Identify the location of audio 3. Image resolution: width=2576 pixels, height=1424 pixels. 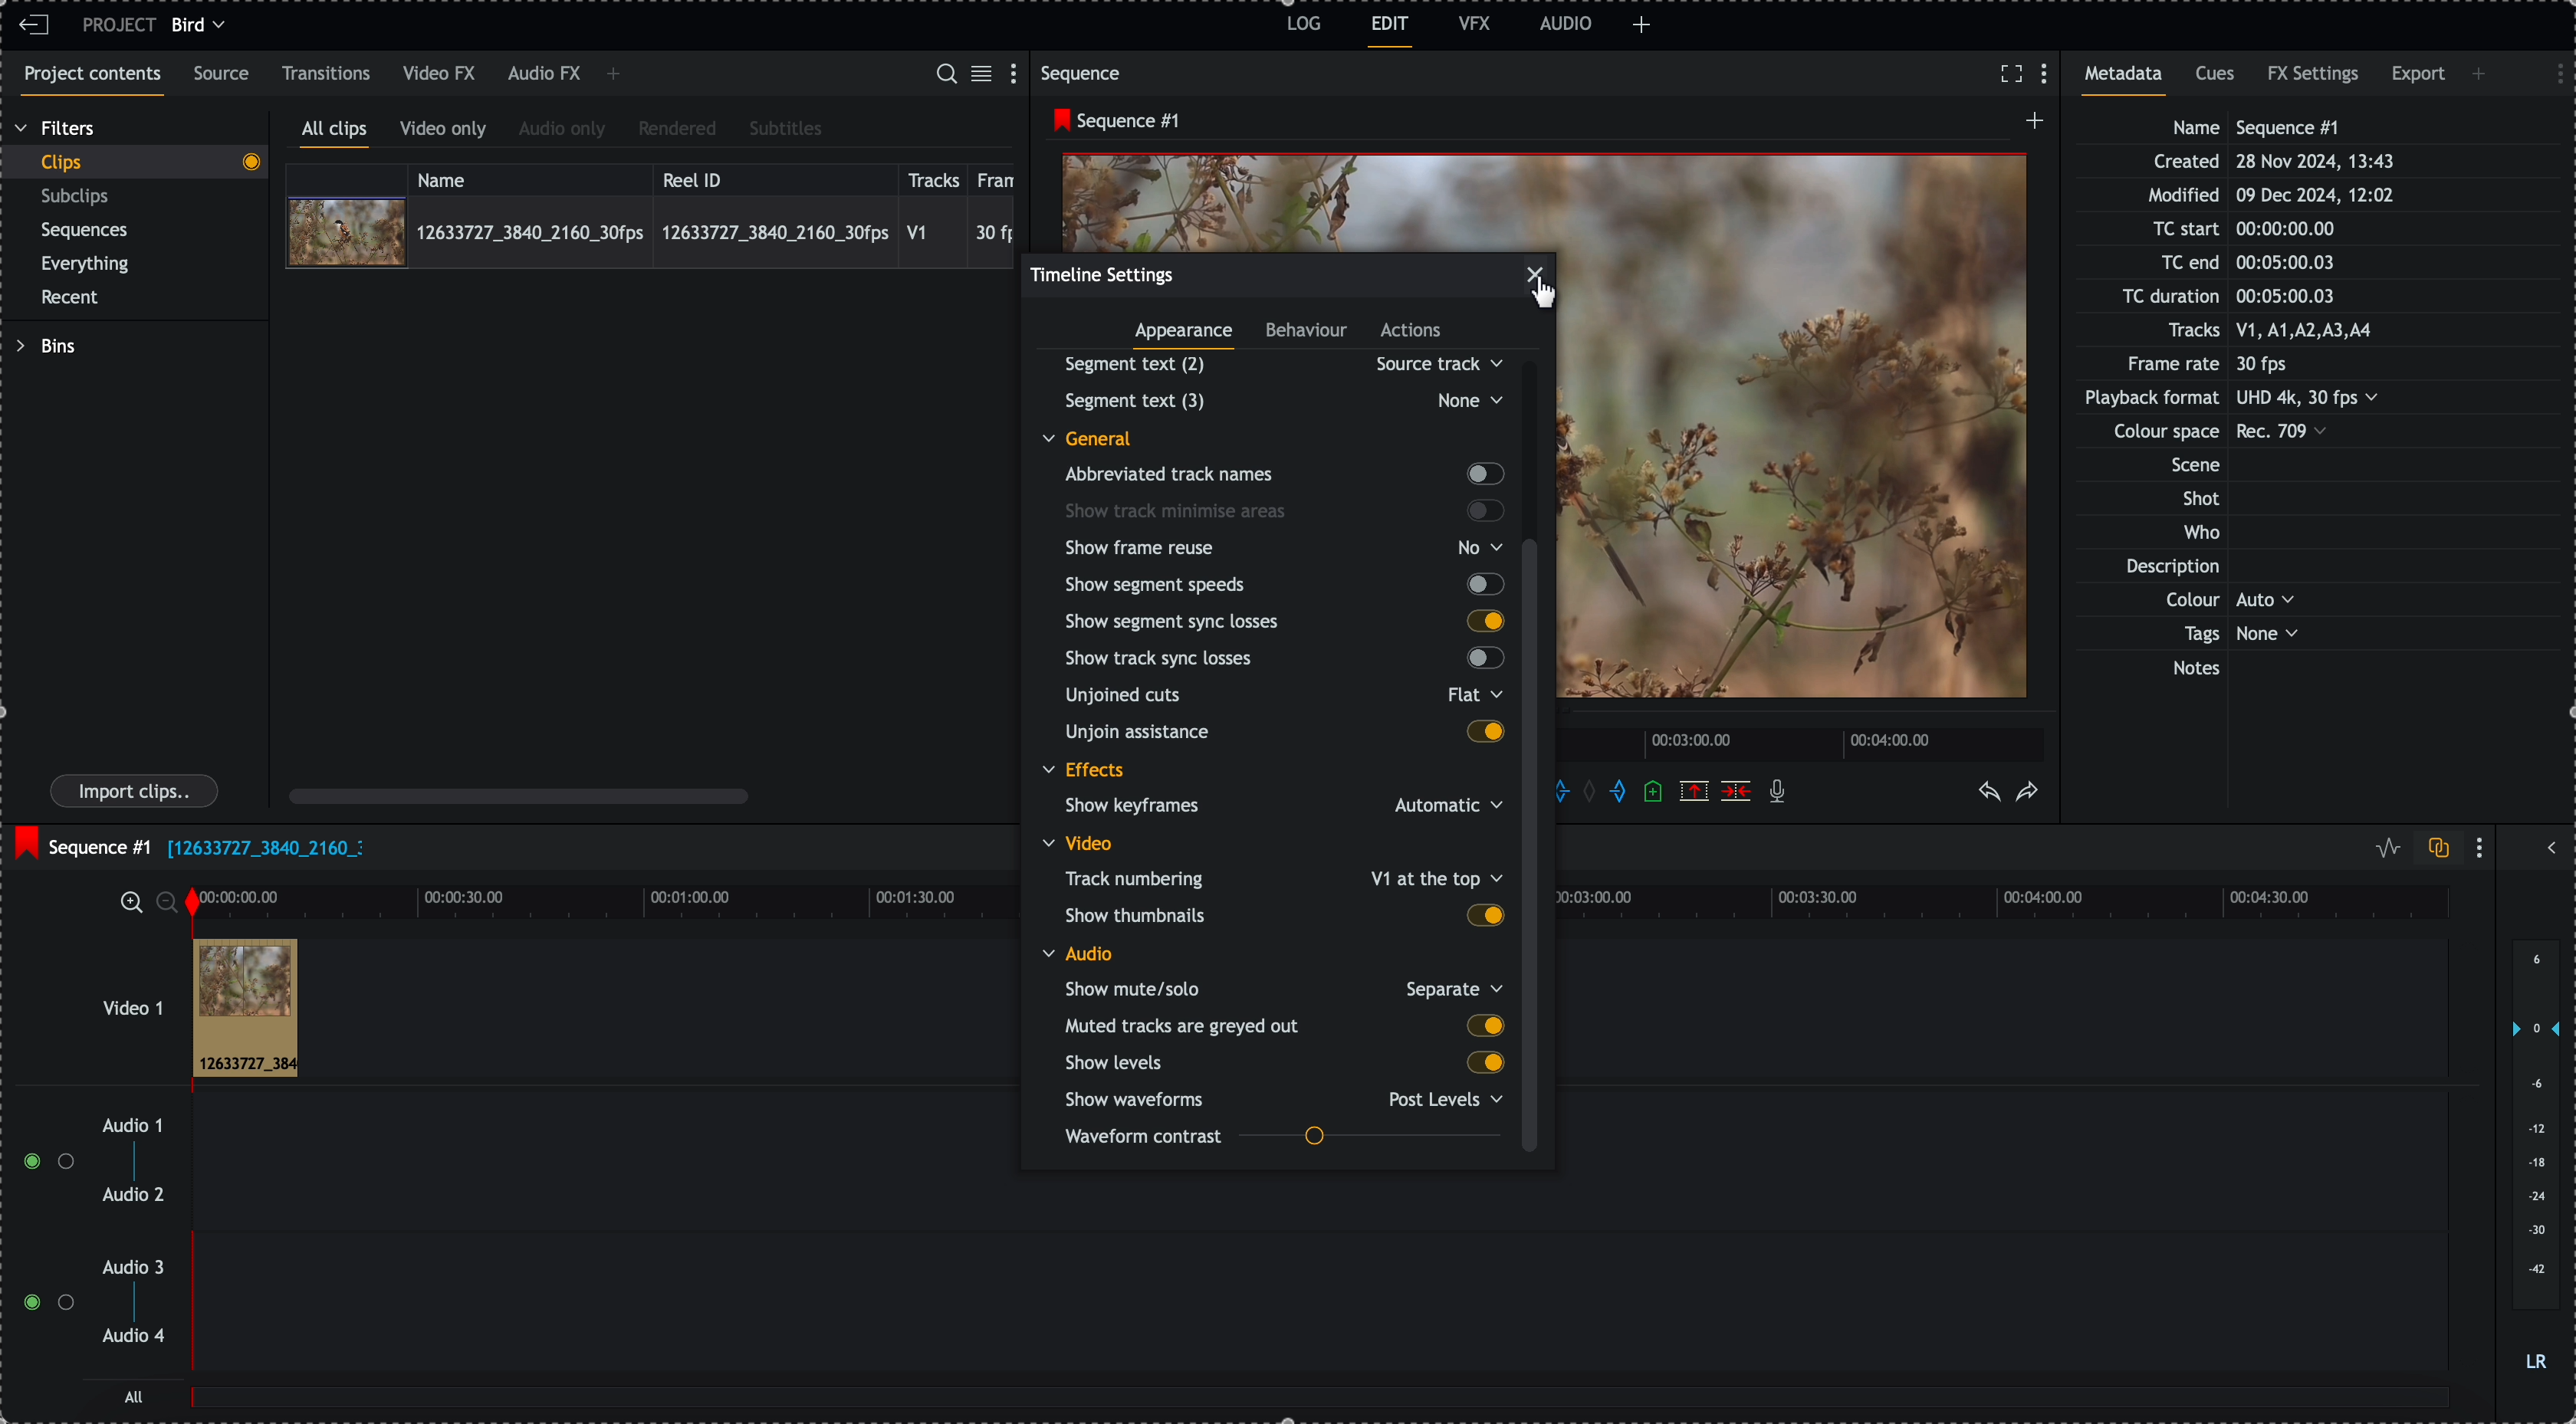
(138, 1268).